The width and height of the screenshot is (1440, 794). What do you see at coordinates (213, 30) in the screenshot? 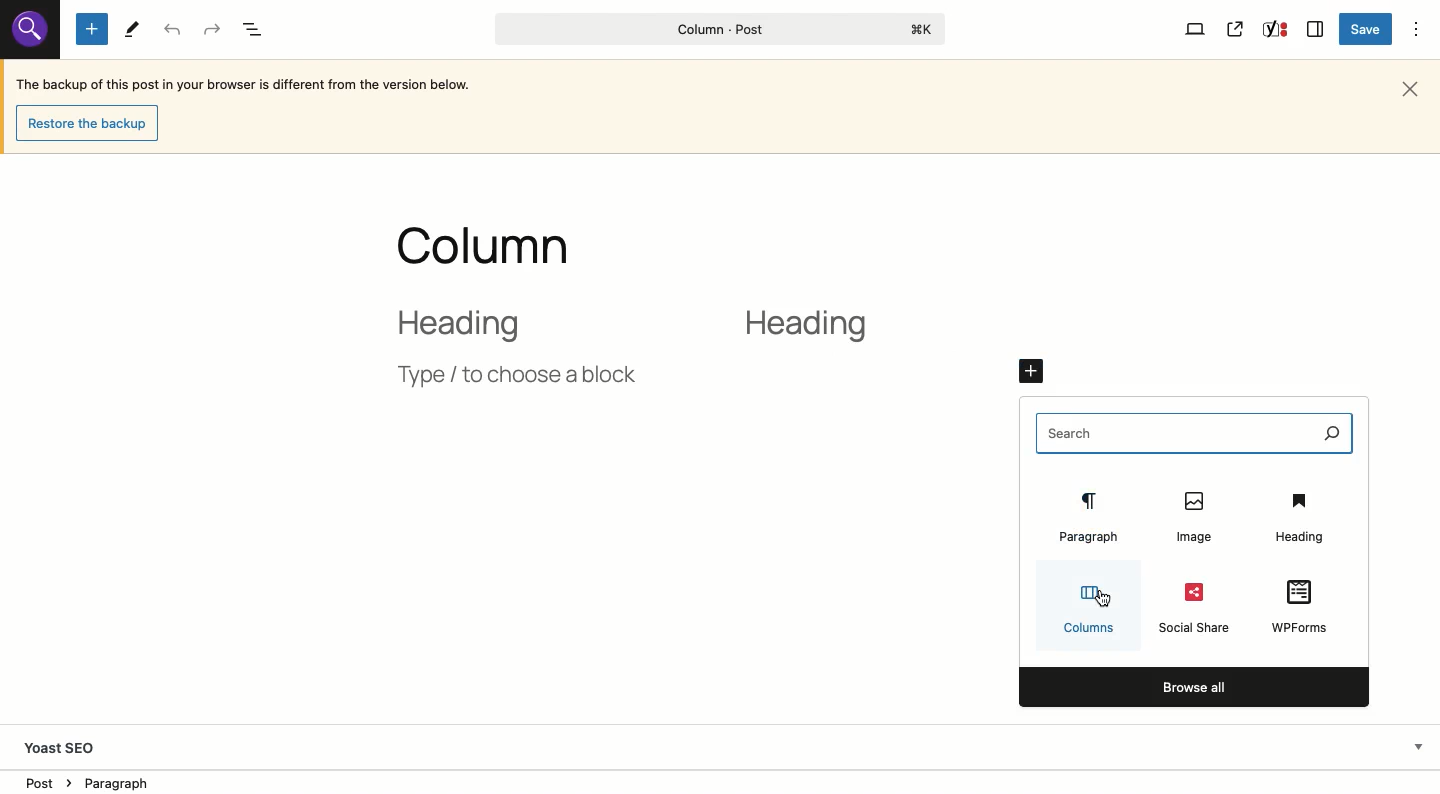
I see `Redo` at bounding box center [213, 30].